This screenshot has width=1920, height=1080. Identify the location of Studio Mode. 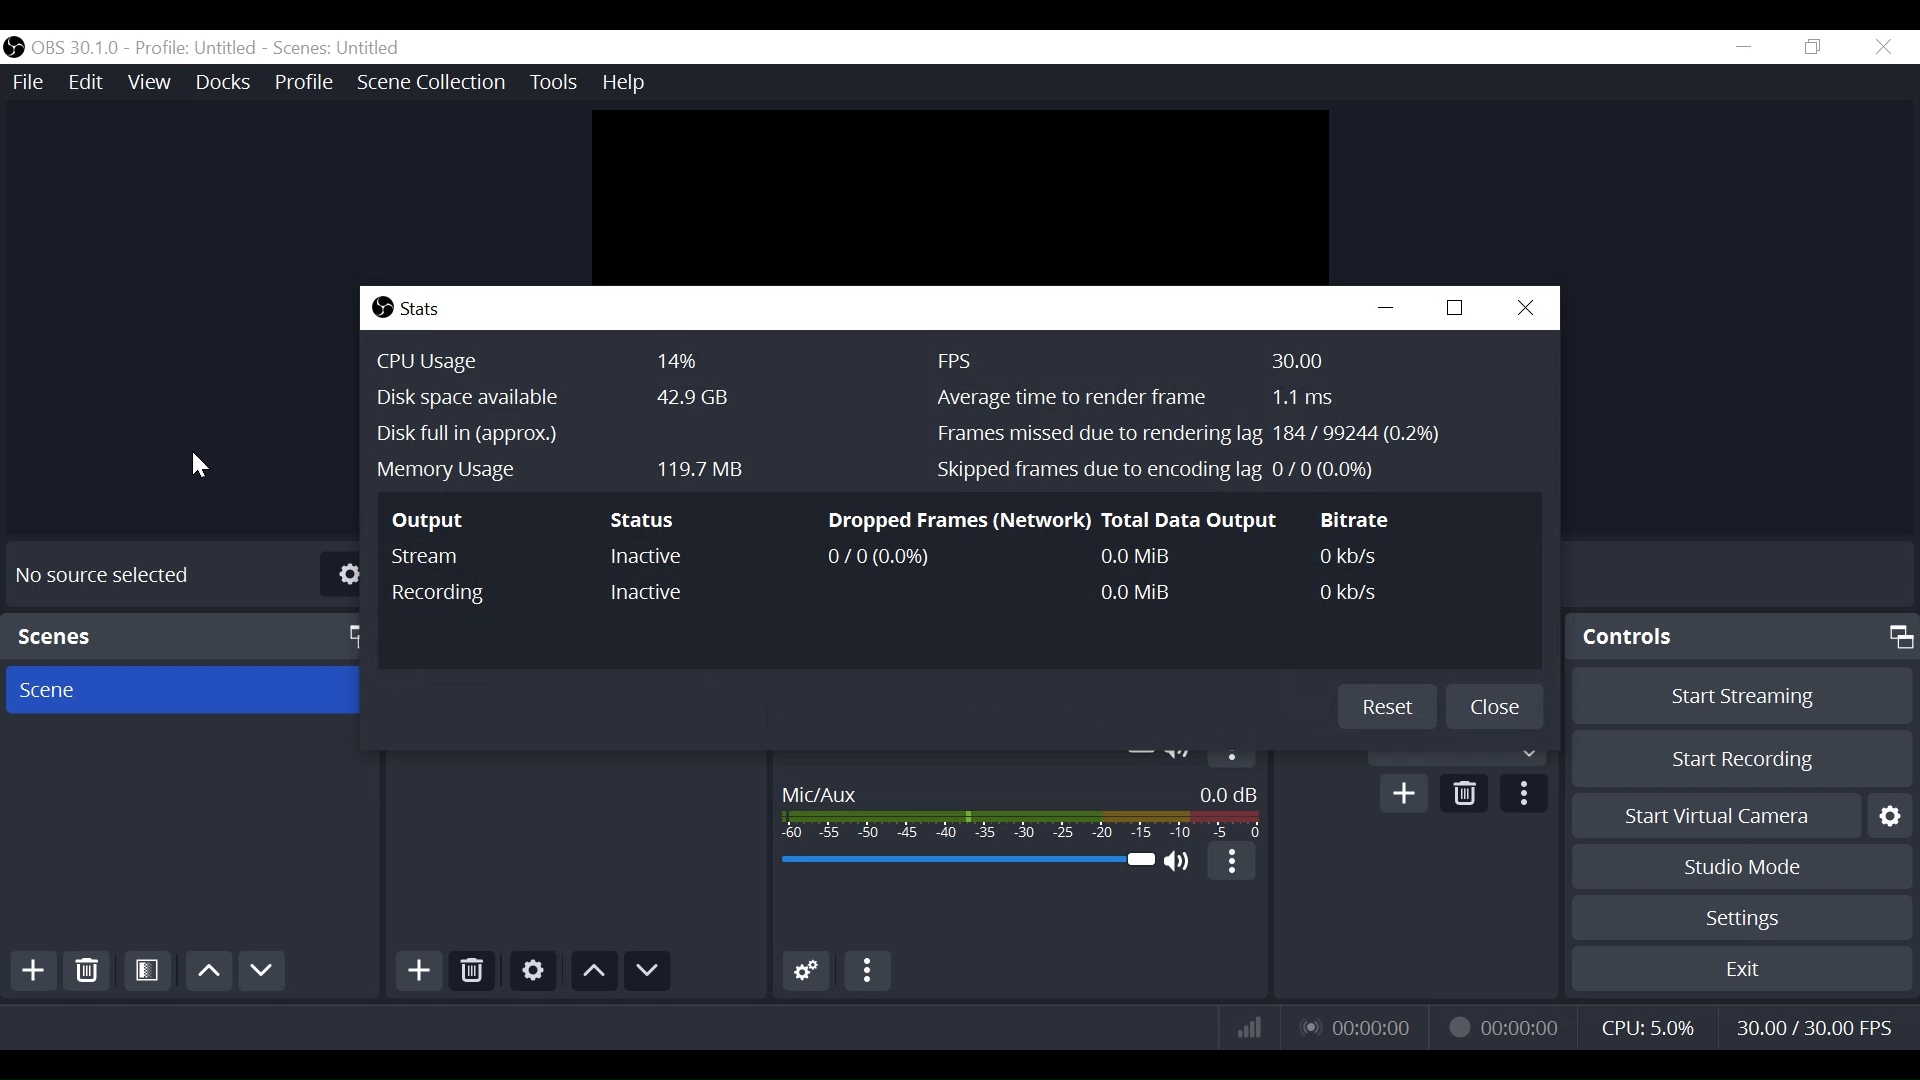
(1744, 869).